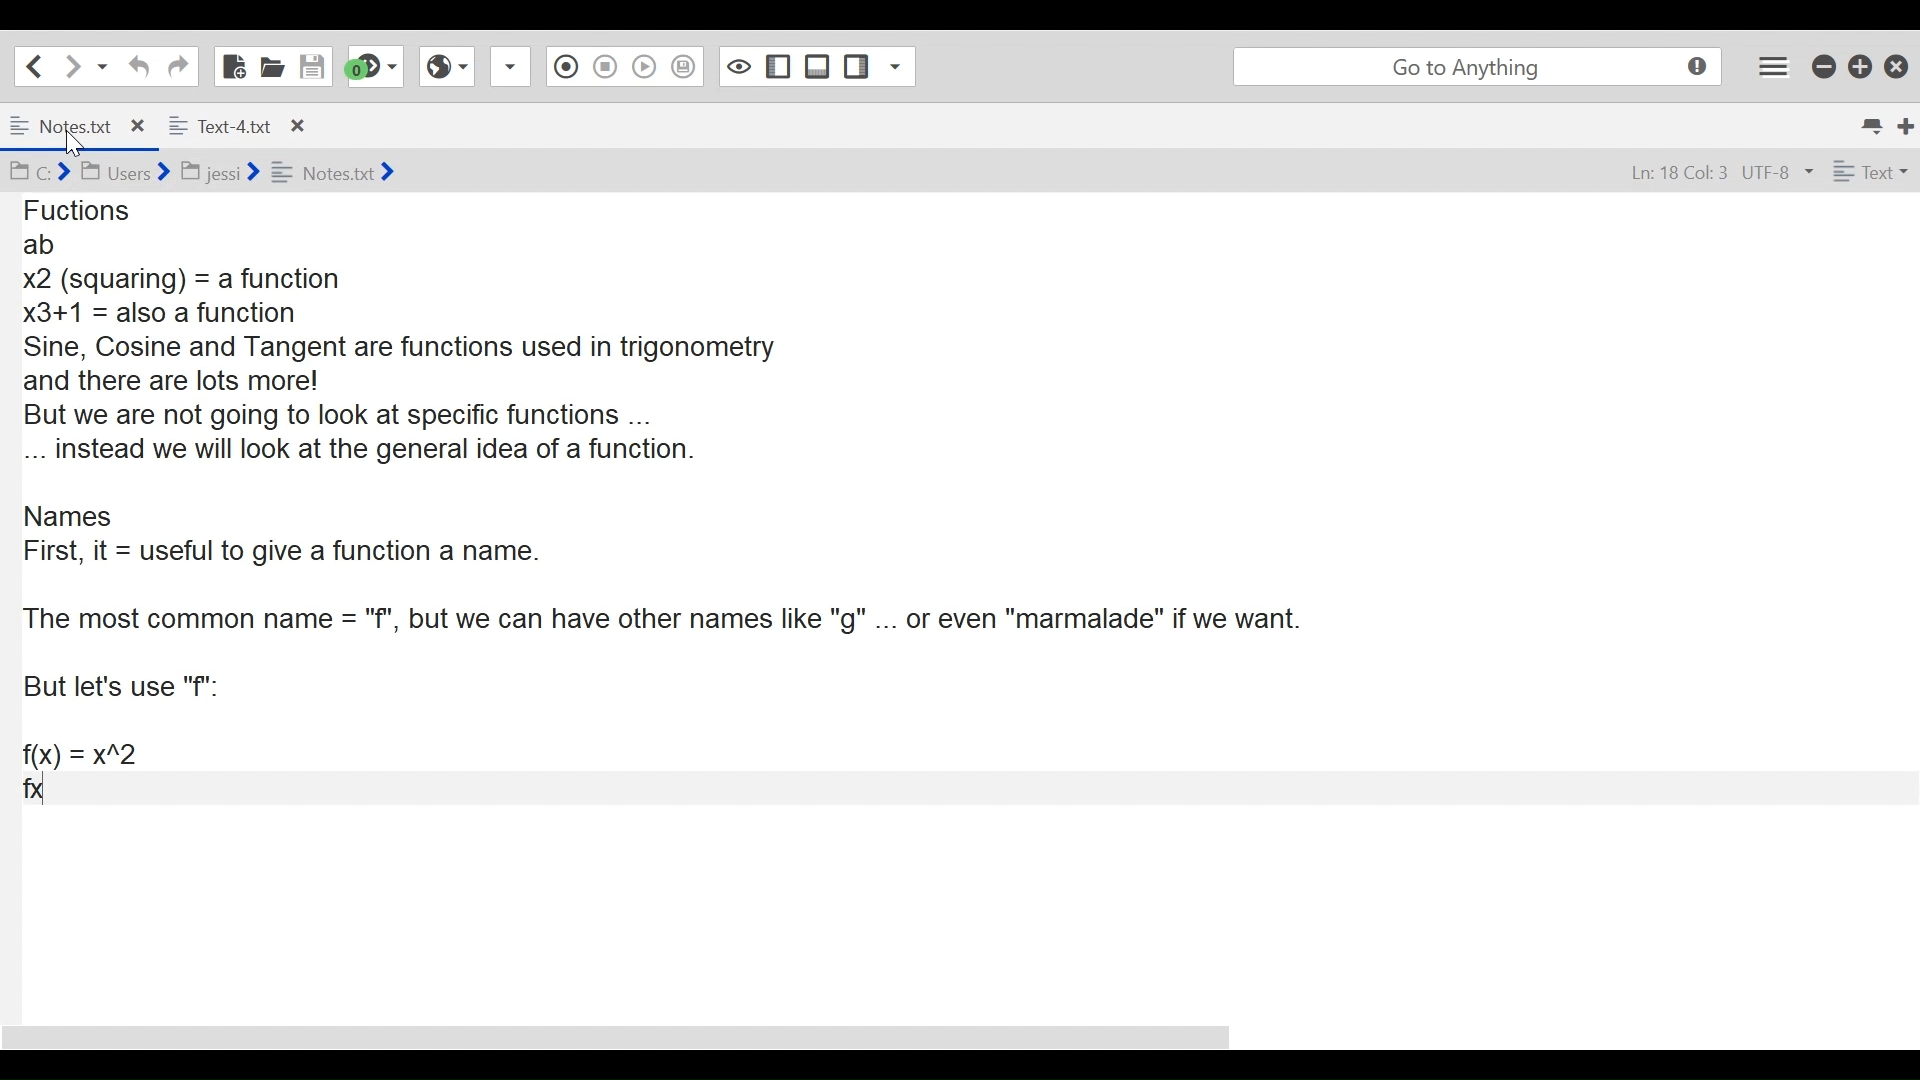 Image resolution: width=1920 pixels, height=1080 pixels. What do you see at coordinates (1906, 123) in the screenshot?
I see `New Tab` at bounding box center [1906, 123].